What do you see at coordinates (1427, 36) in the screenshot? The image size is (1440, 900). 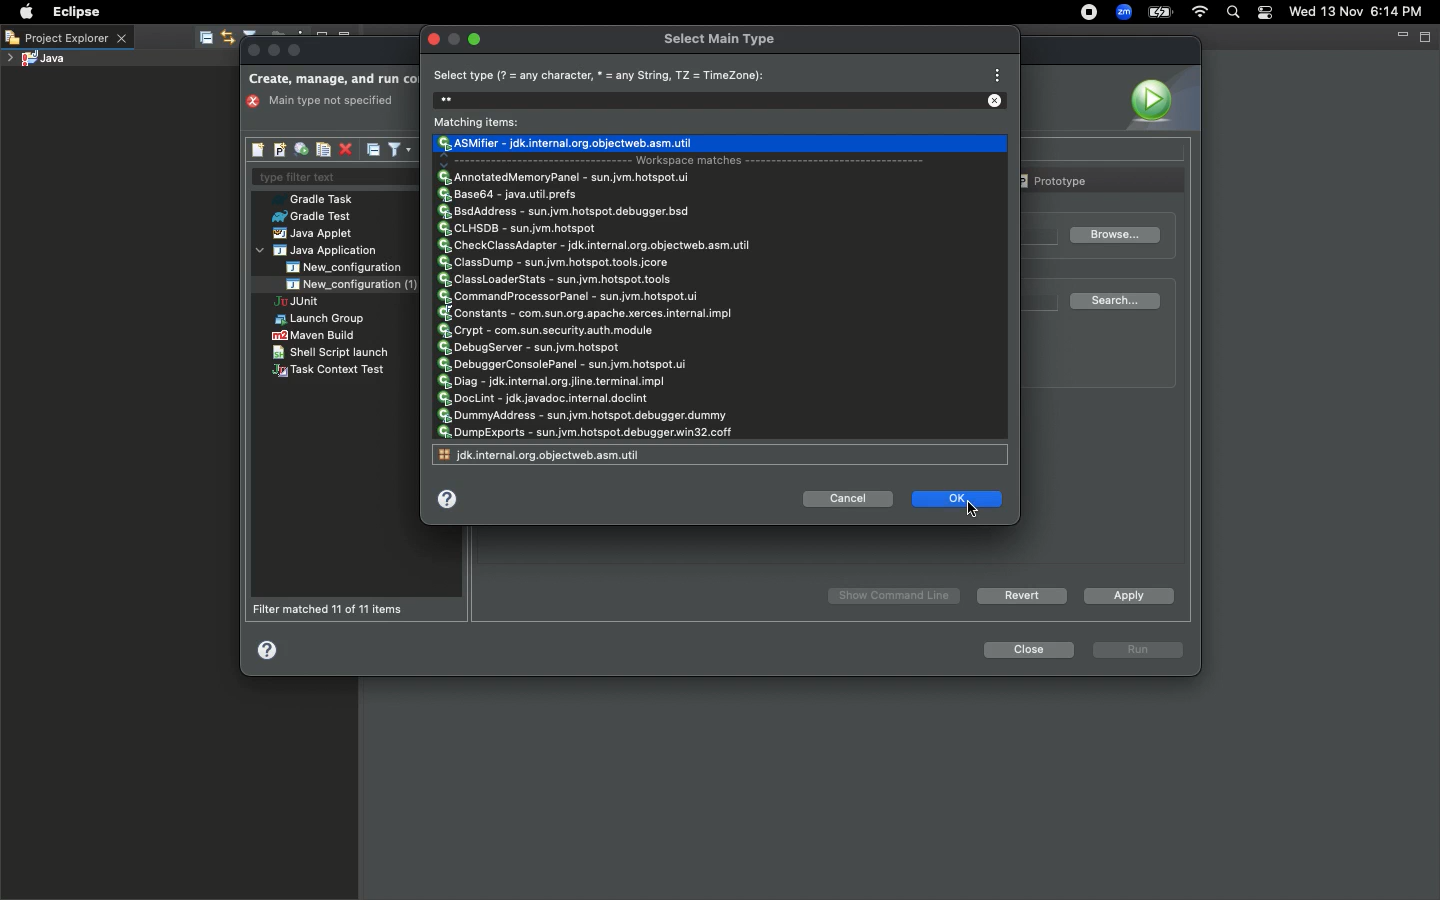 I see `Maximize` at bounding box center [1427, 36].